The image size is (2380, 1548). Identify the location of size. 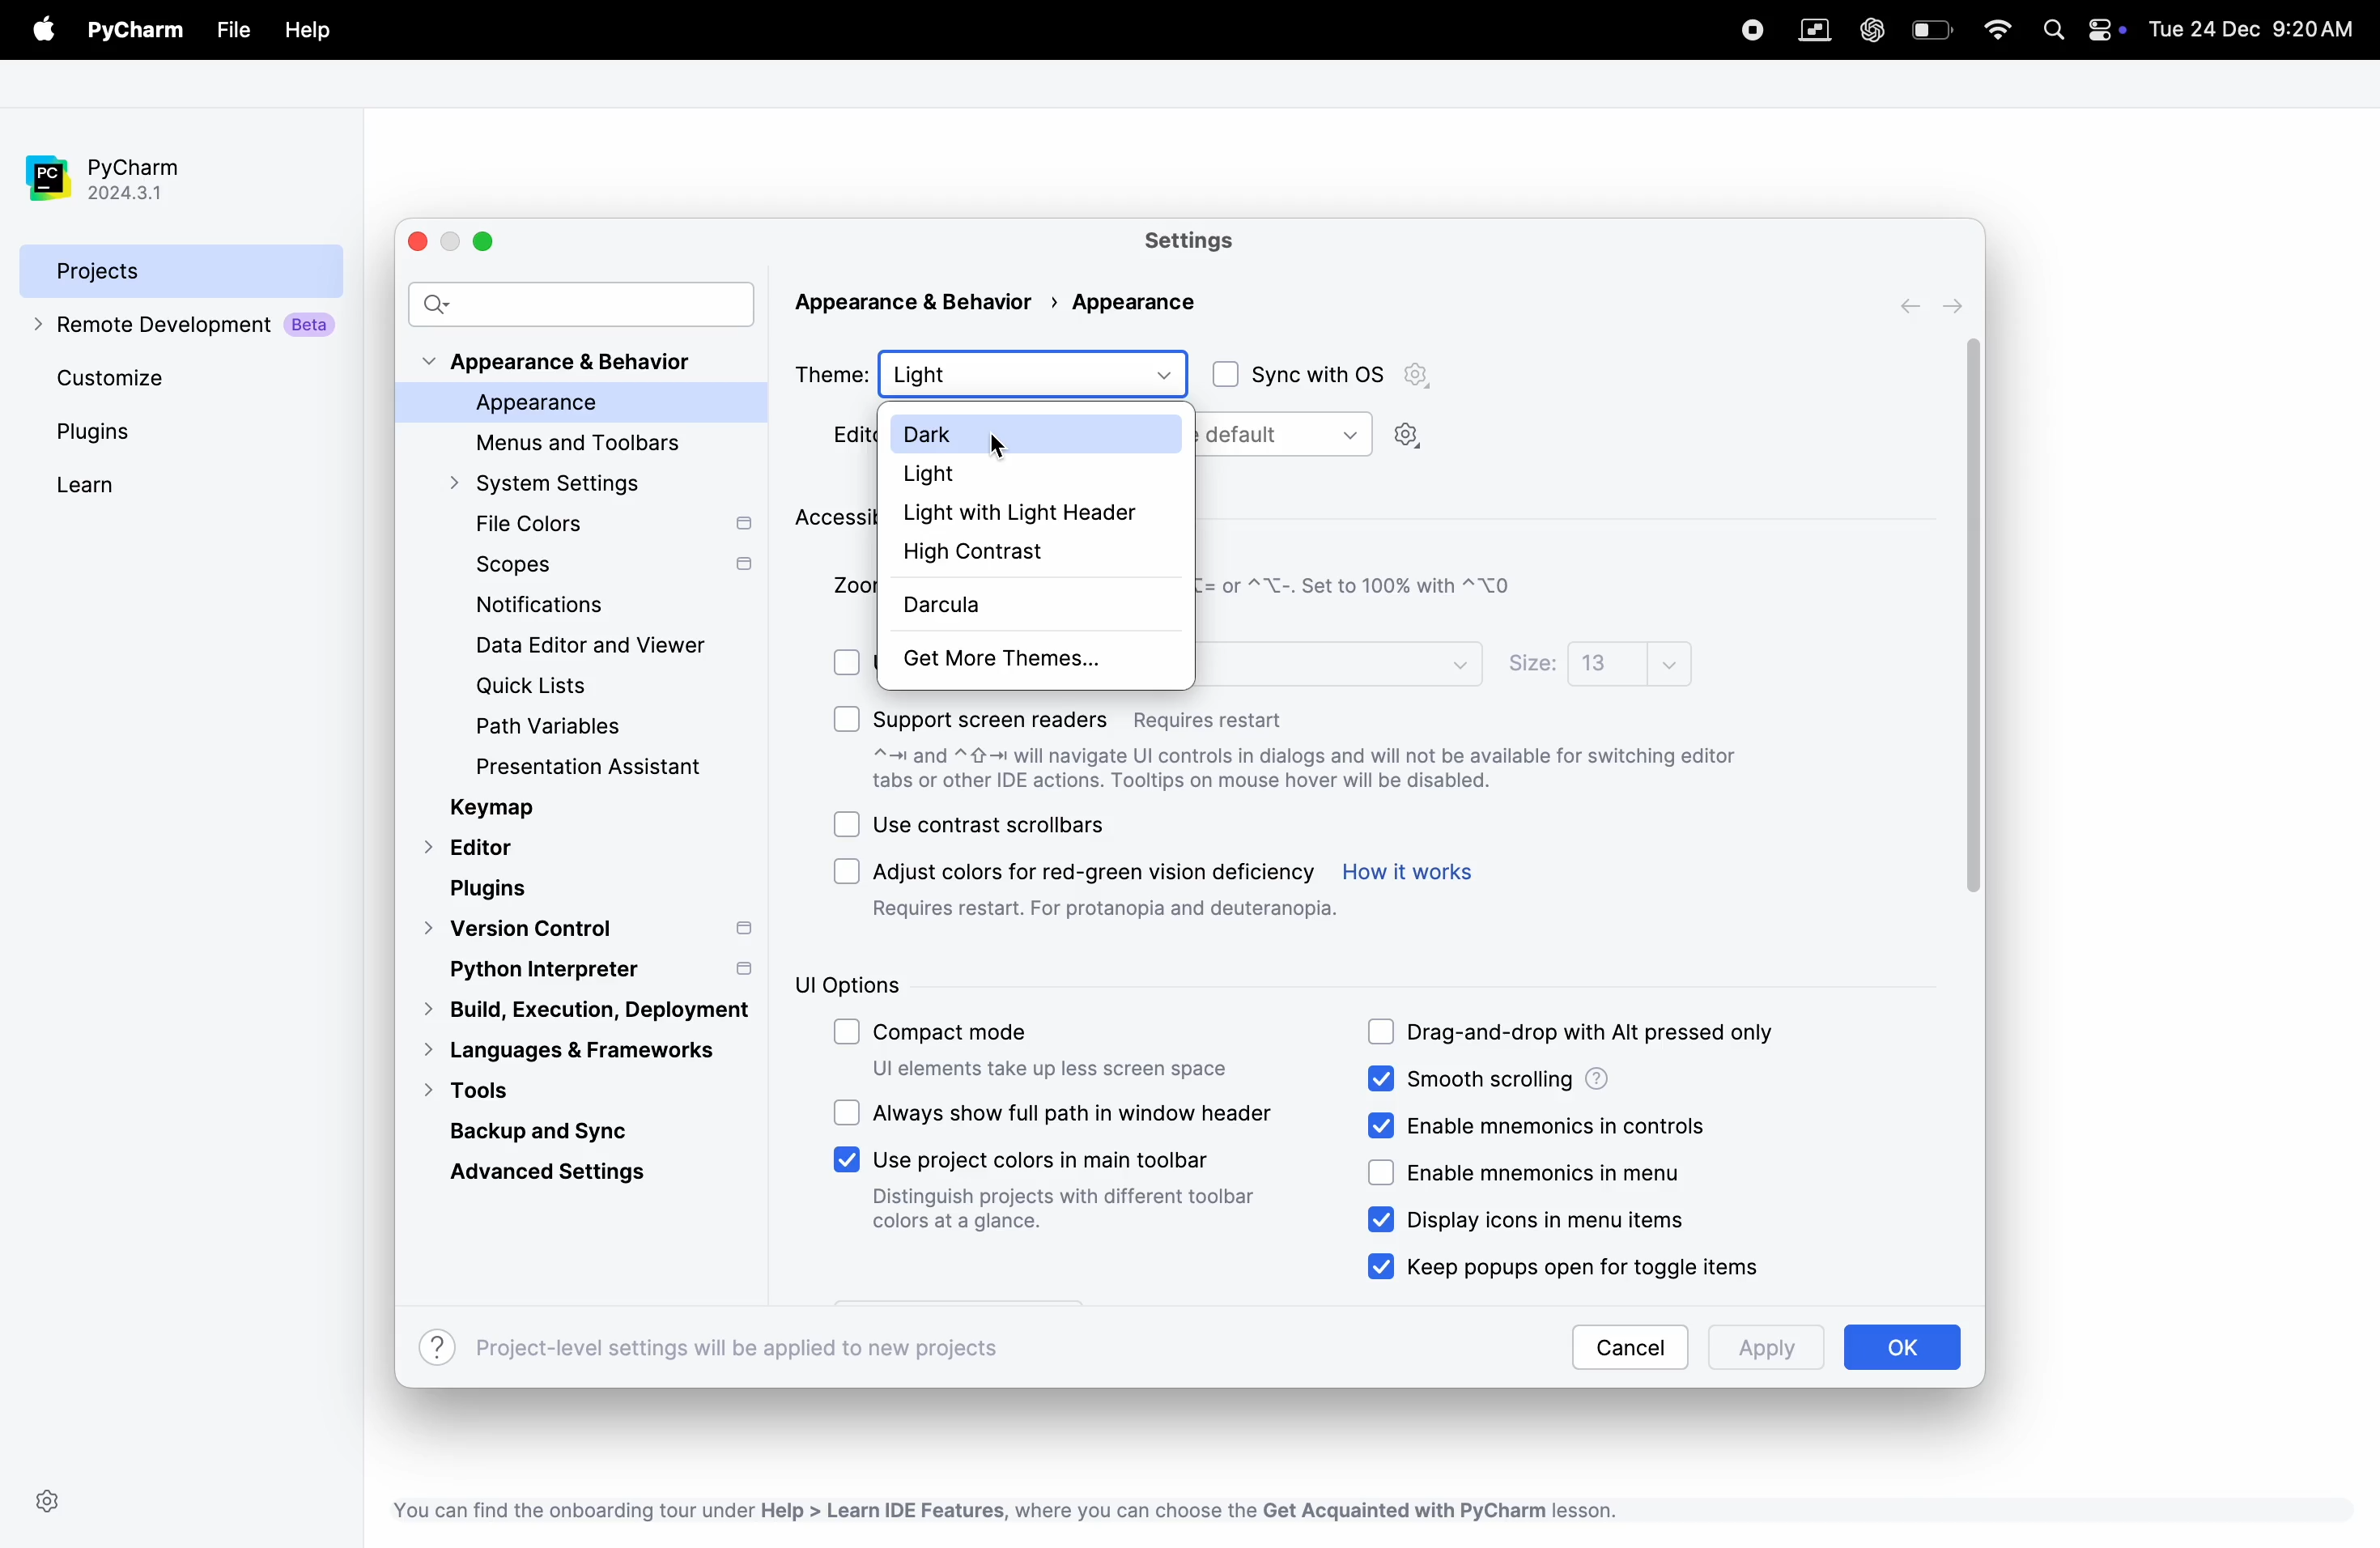
(1531, 665).